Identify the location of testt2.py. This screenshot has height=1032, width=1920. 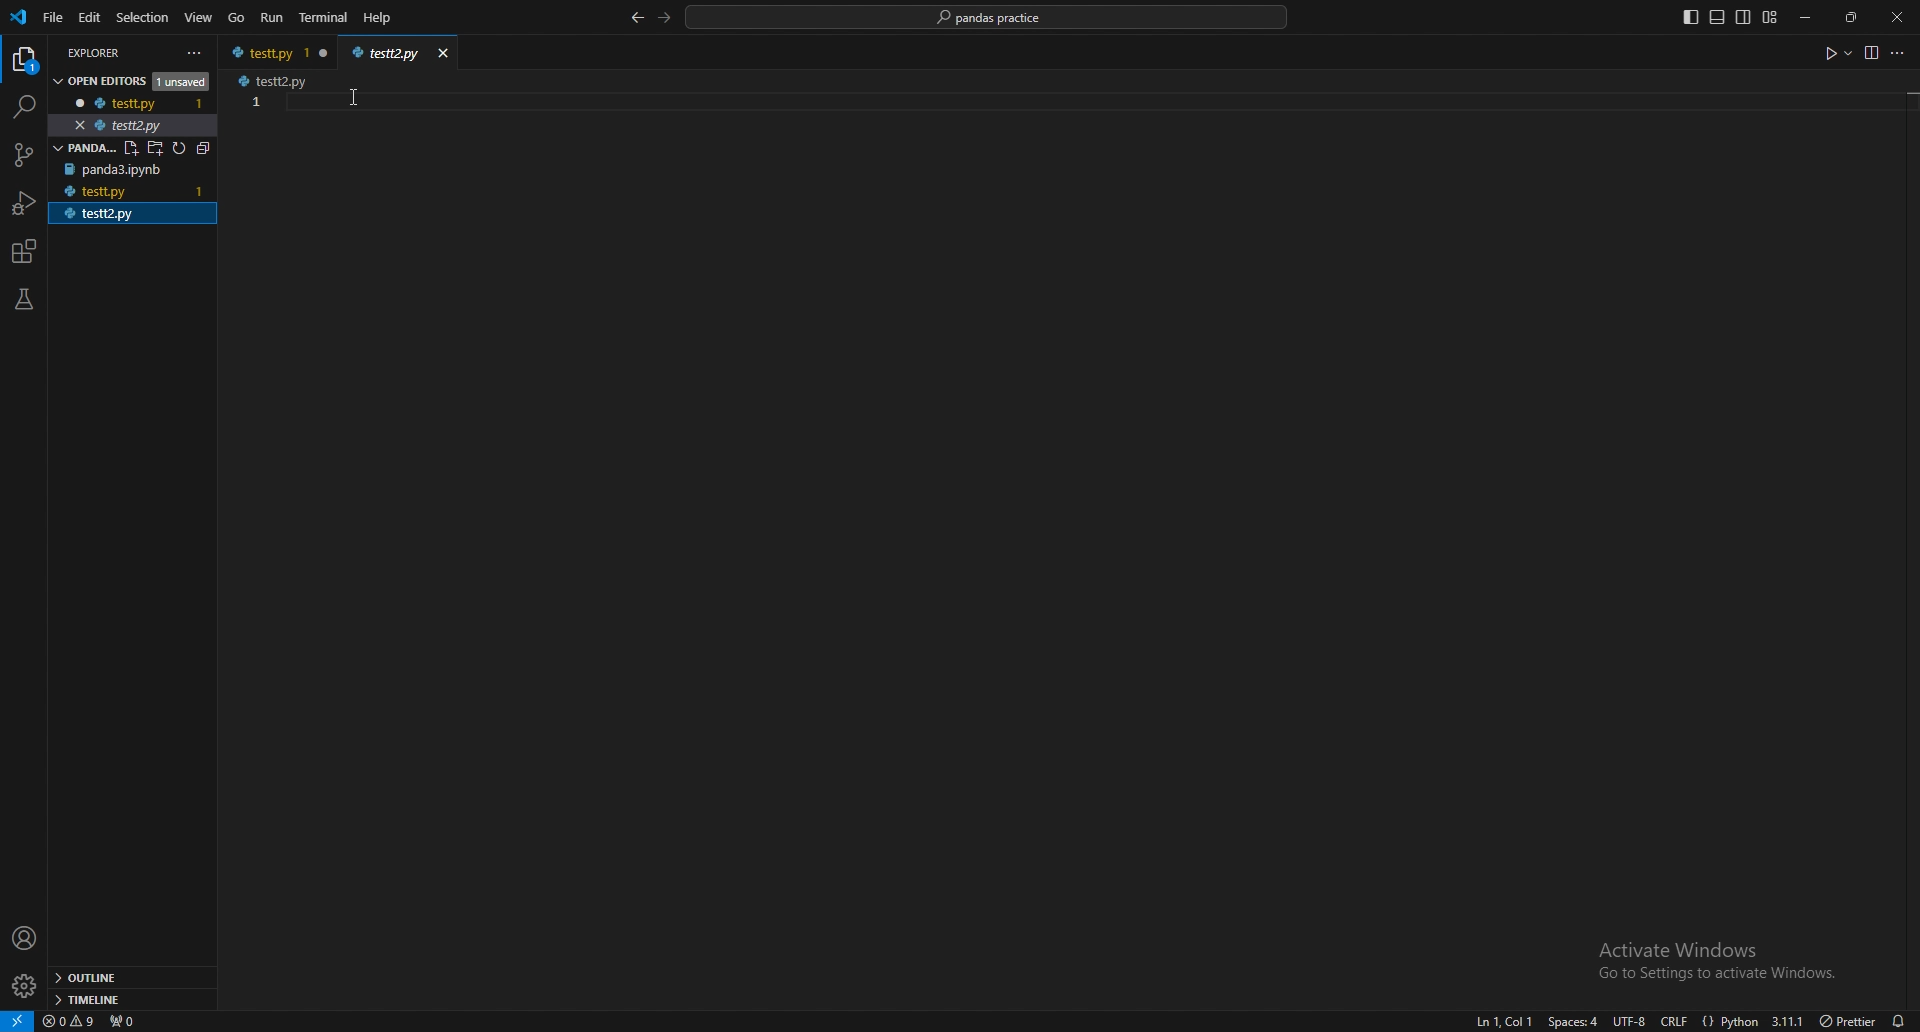
(119, 125).